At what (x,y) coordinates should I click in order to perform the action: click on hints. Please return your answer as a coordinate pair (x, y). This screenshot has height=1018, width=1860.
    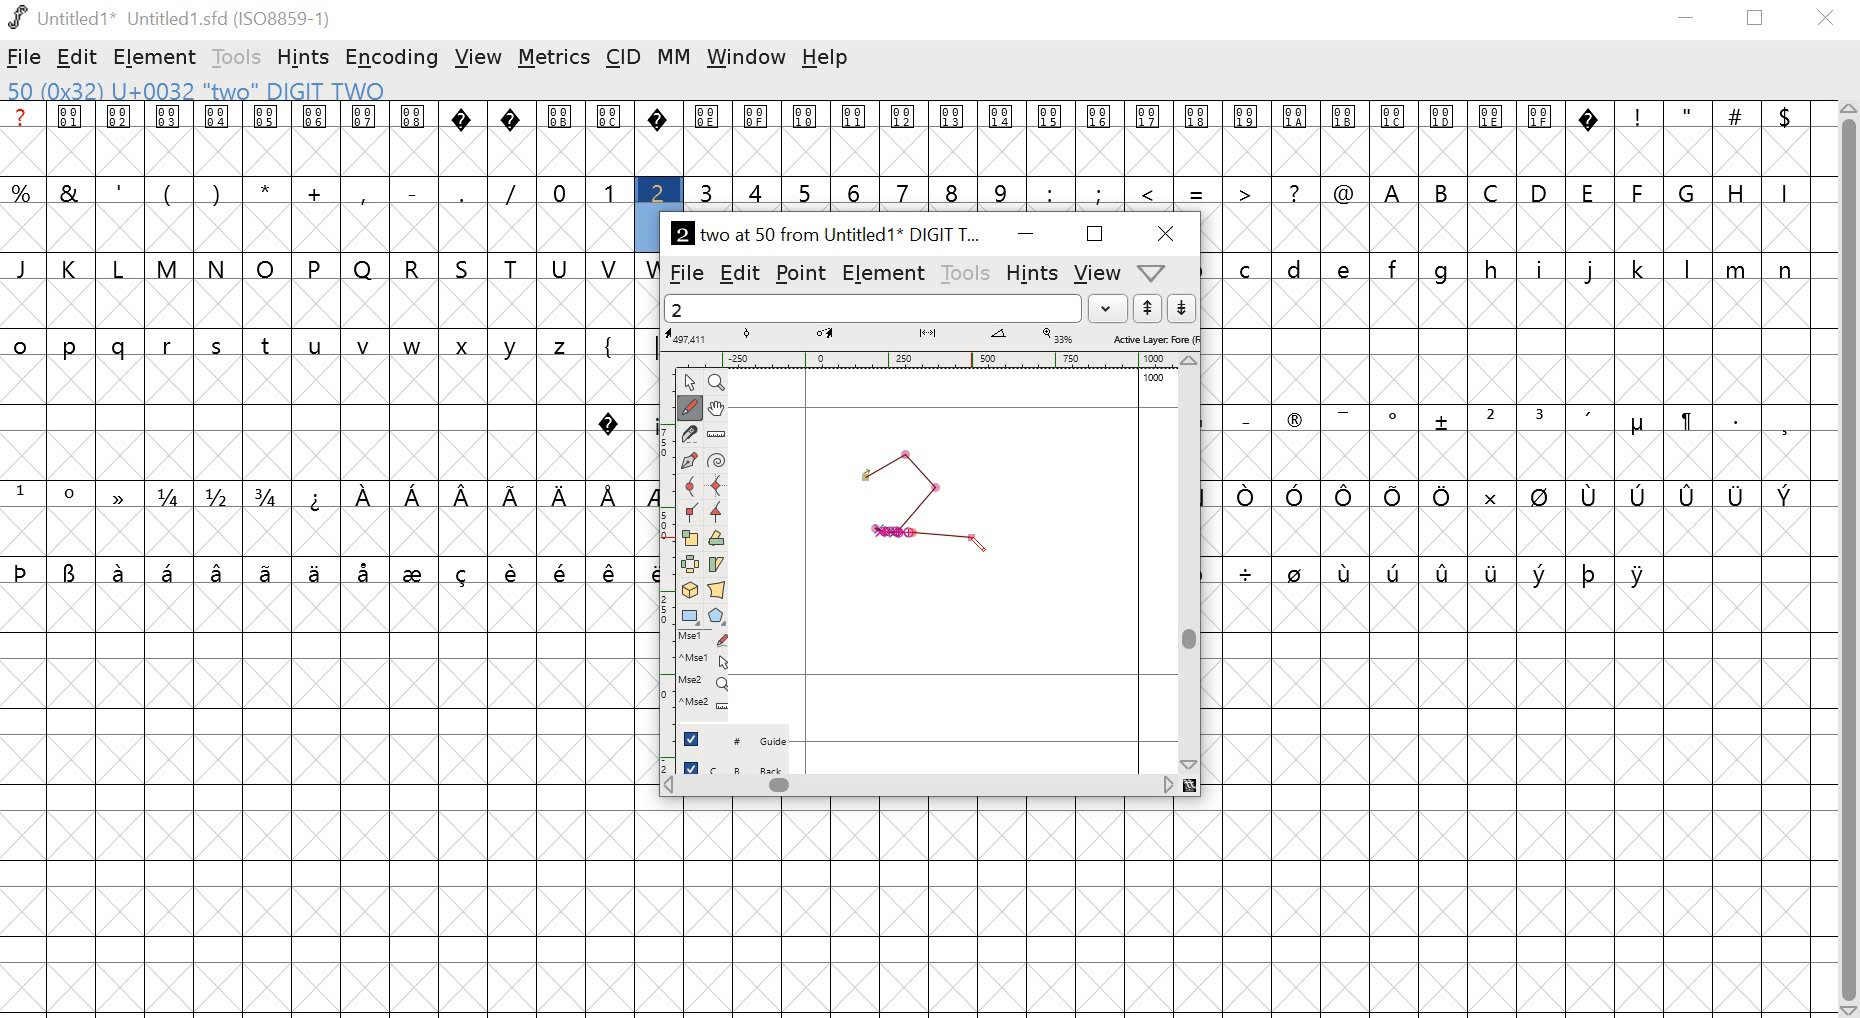
    Looking at the image, I should click on (1032, 272).